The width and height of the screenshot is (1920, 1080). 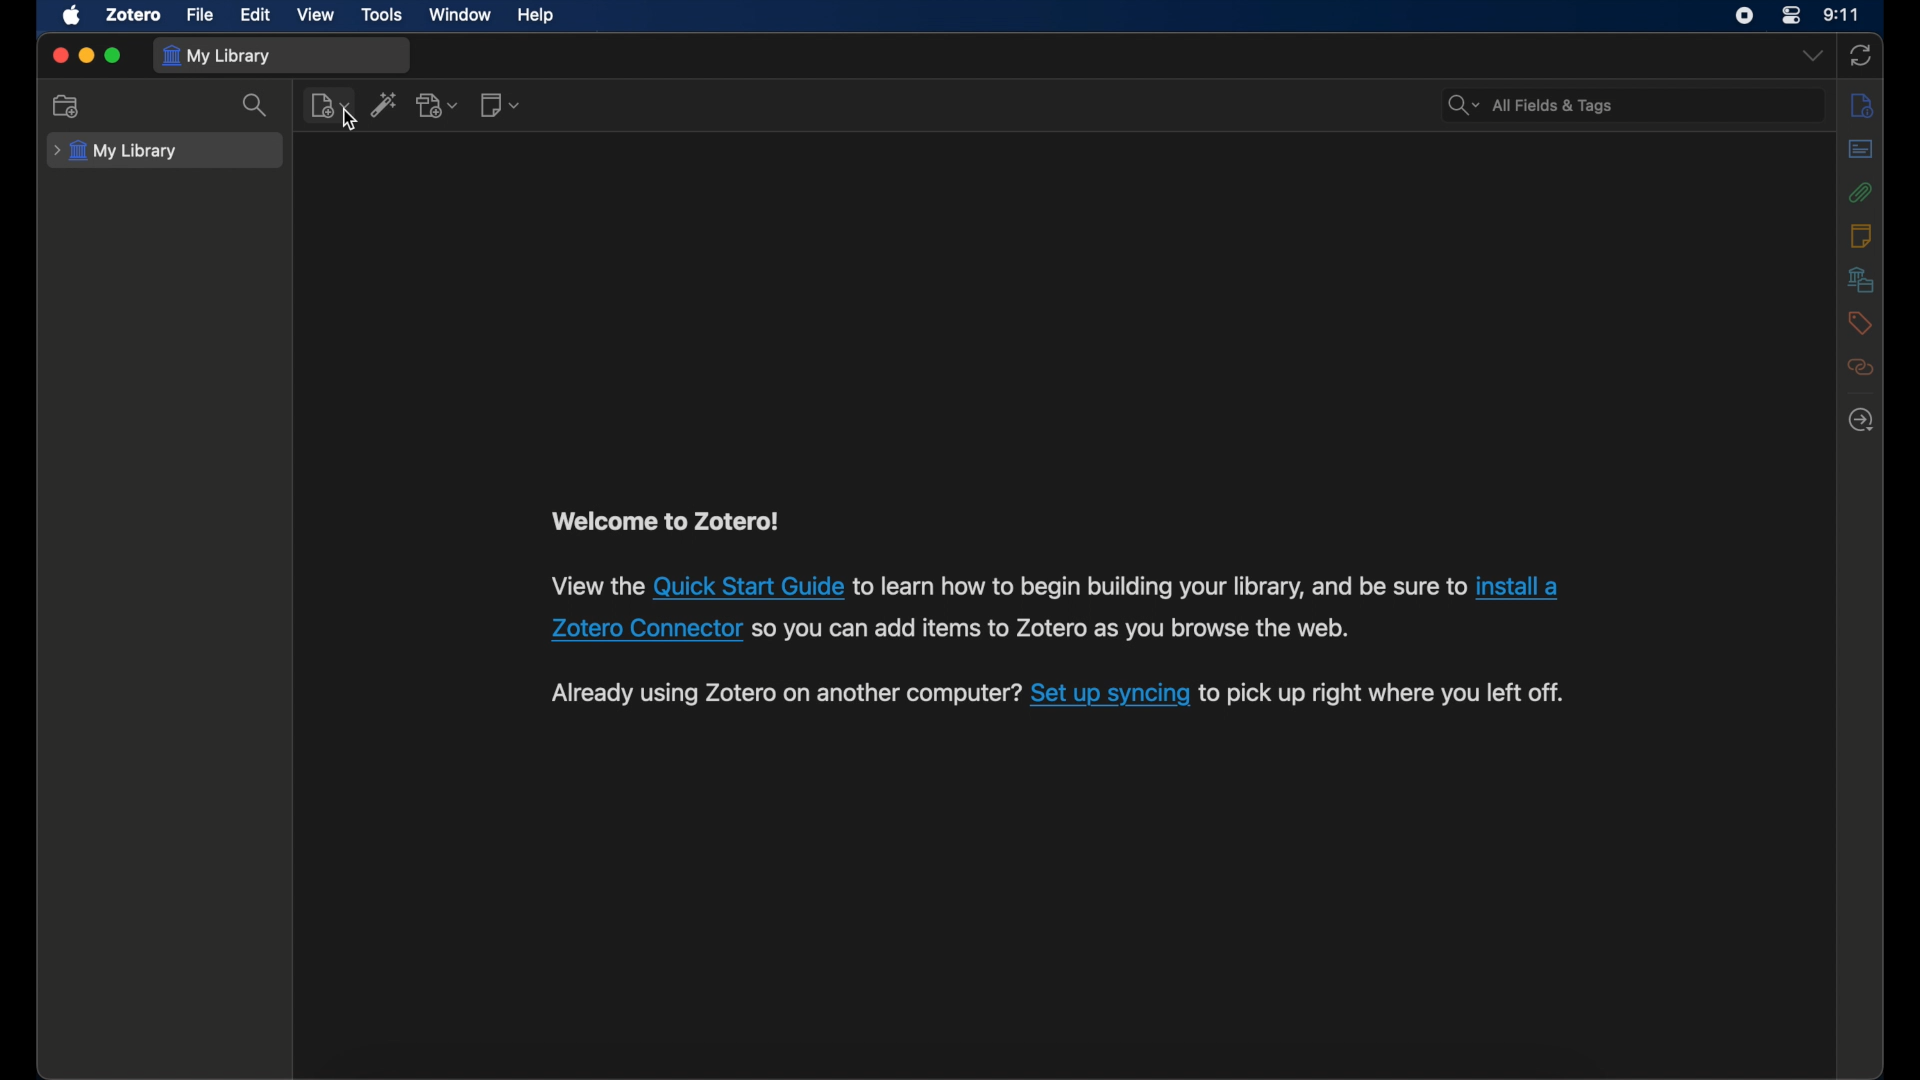 What do you see at coordinates (384, 104) in the screenshot?
I see `add items by identifier` at bounding box center [384, 104].